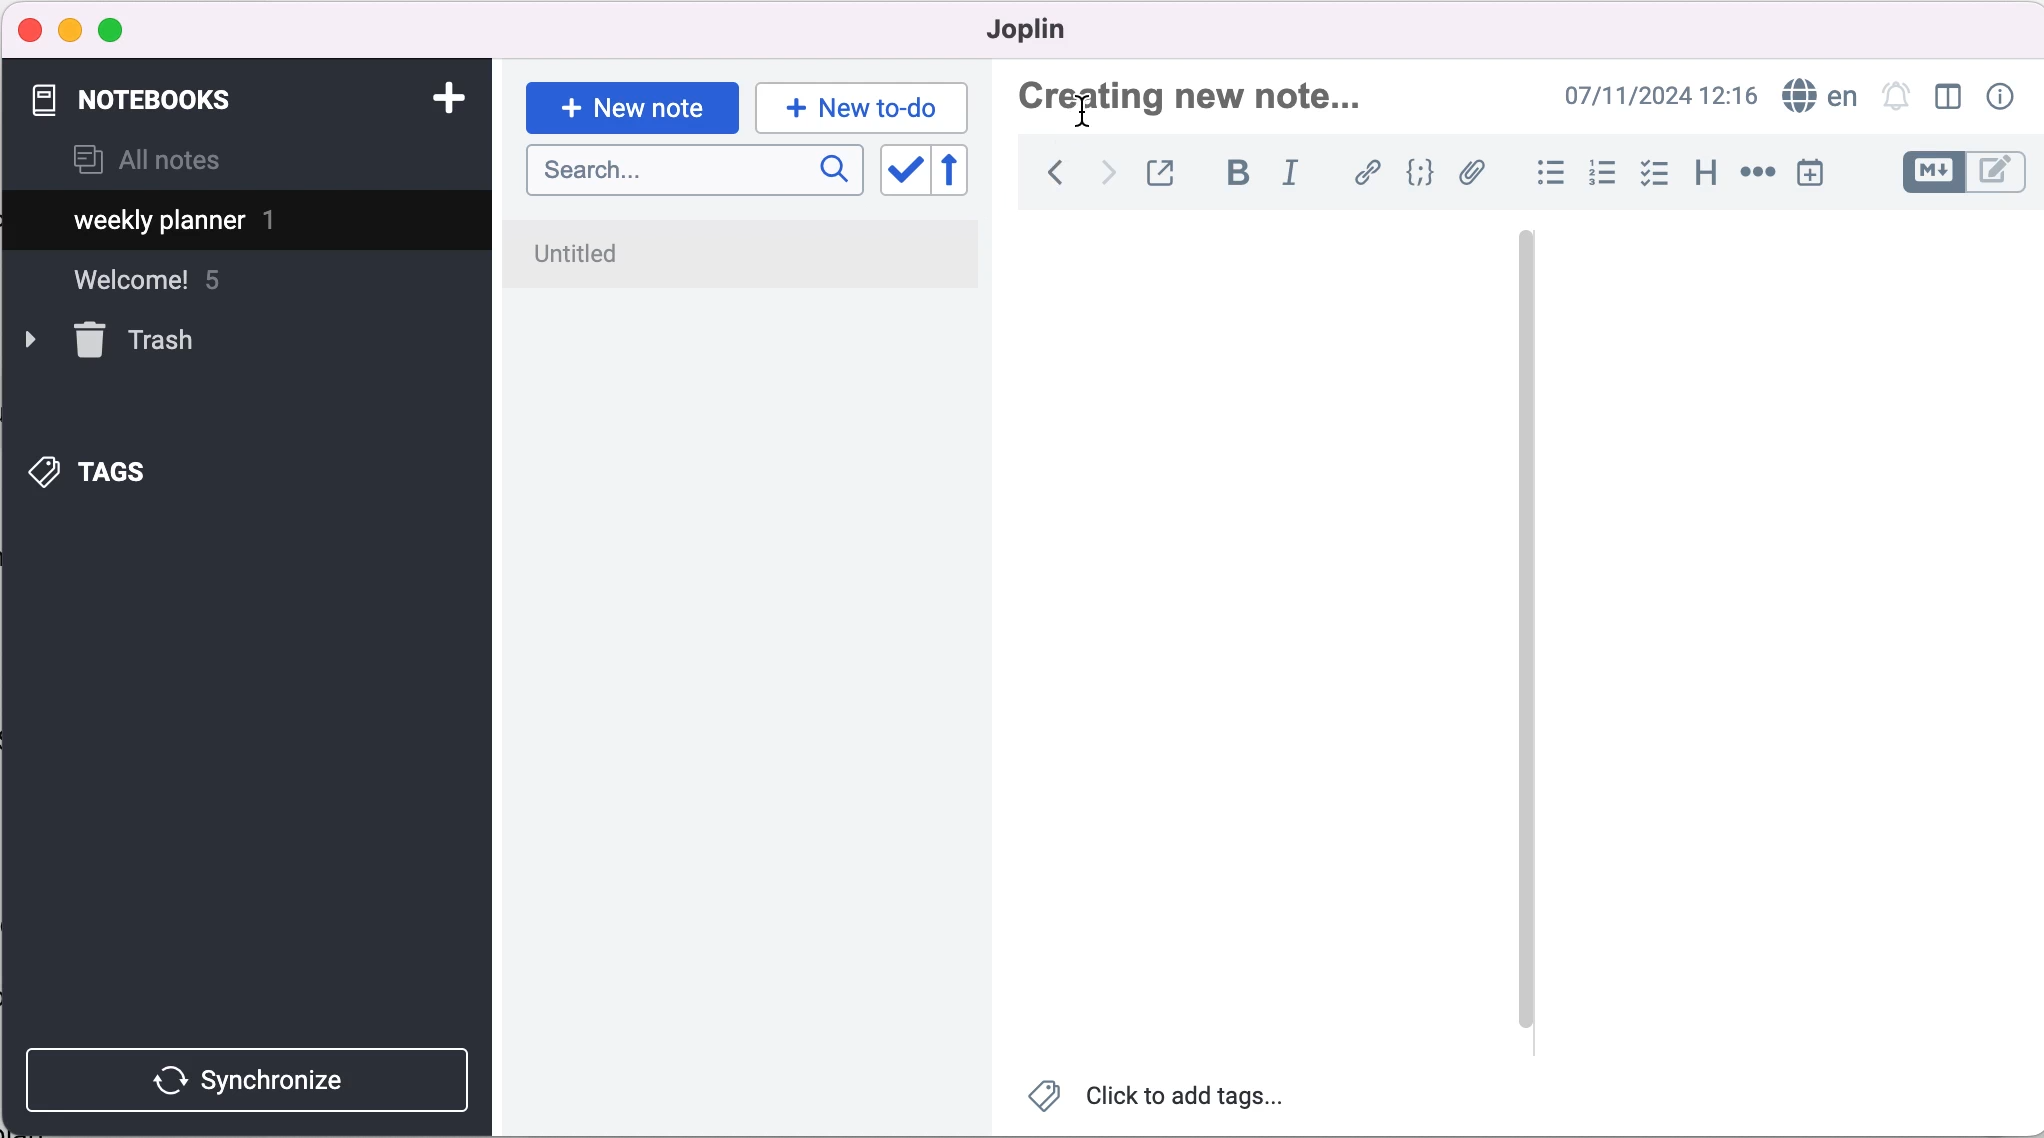 Image resolution: width=2044 pixels, height=1138 pixels. What do you see at coordinates (252, 1079) in the screenshot?
I see `synchronize` at bounding box center [252, 1079].